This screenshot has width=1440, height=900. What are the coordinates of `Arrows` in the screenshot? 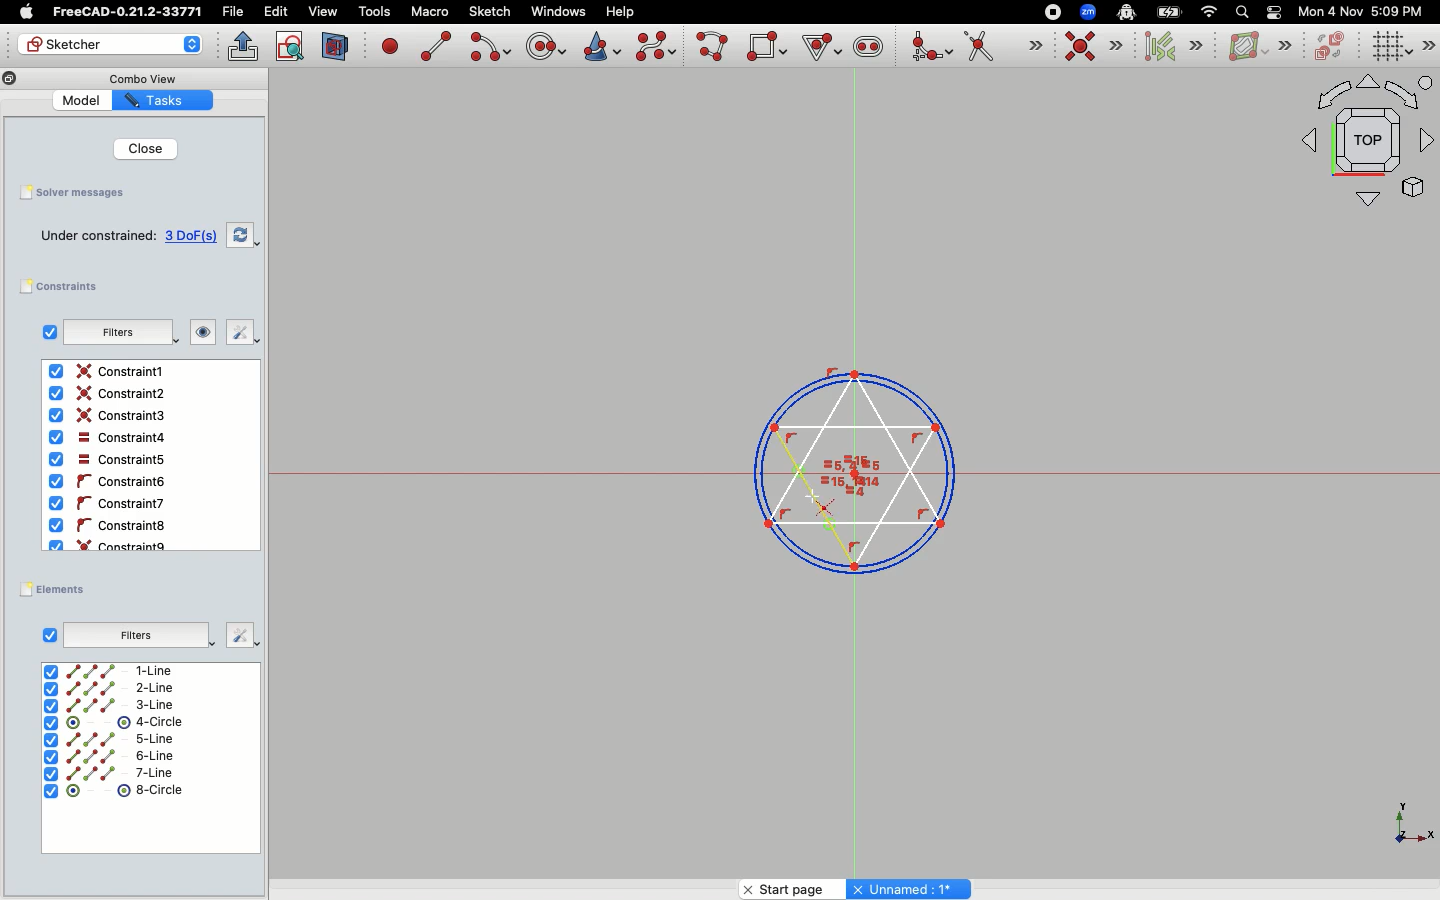 It's located at (194, 46).